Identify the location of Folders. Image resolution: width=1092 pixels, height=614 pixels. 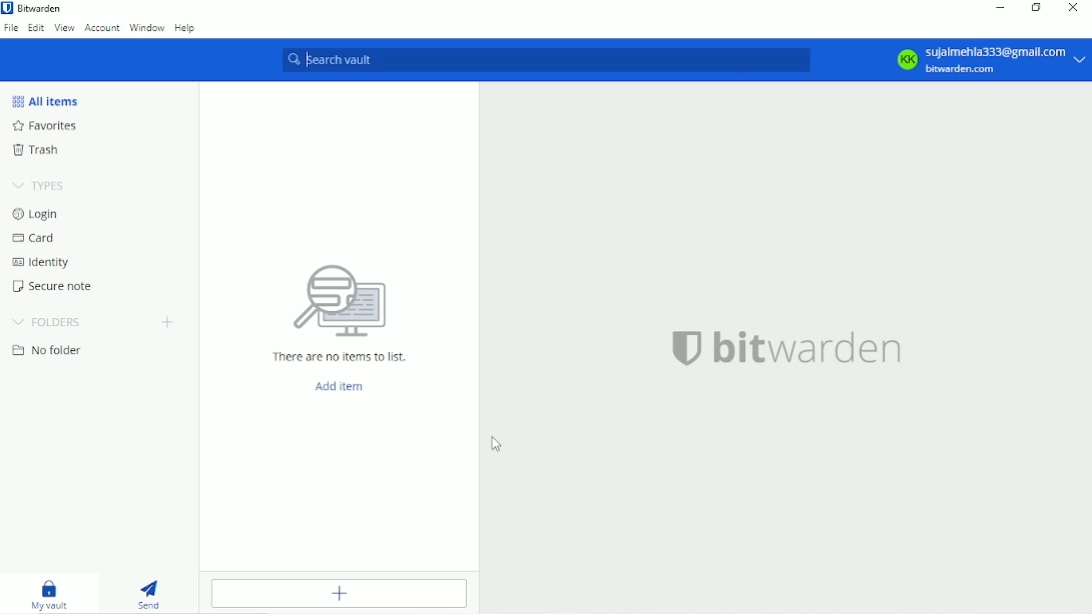
(50, 322).